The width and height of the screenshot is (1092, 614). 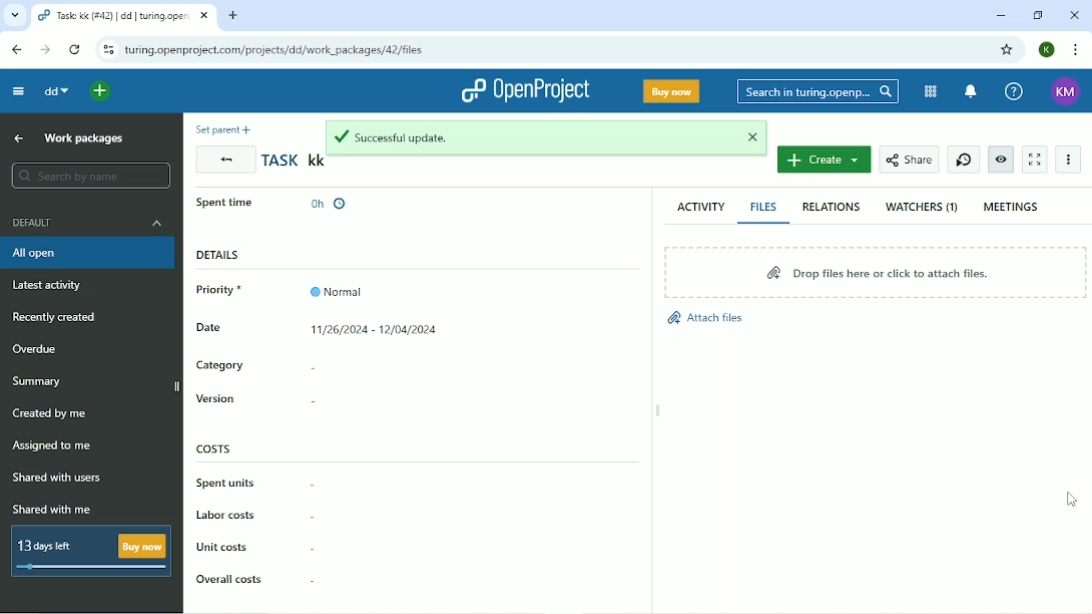 What do you see at coordinates (928, 92) in the screenshot?
I see `Modules` at bounding box center [928, 92].